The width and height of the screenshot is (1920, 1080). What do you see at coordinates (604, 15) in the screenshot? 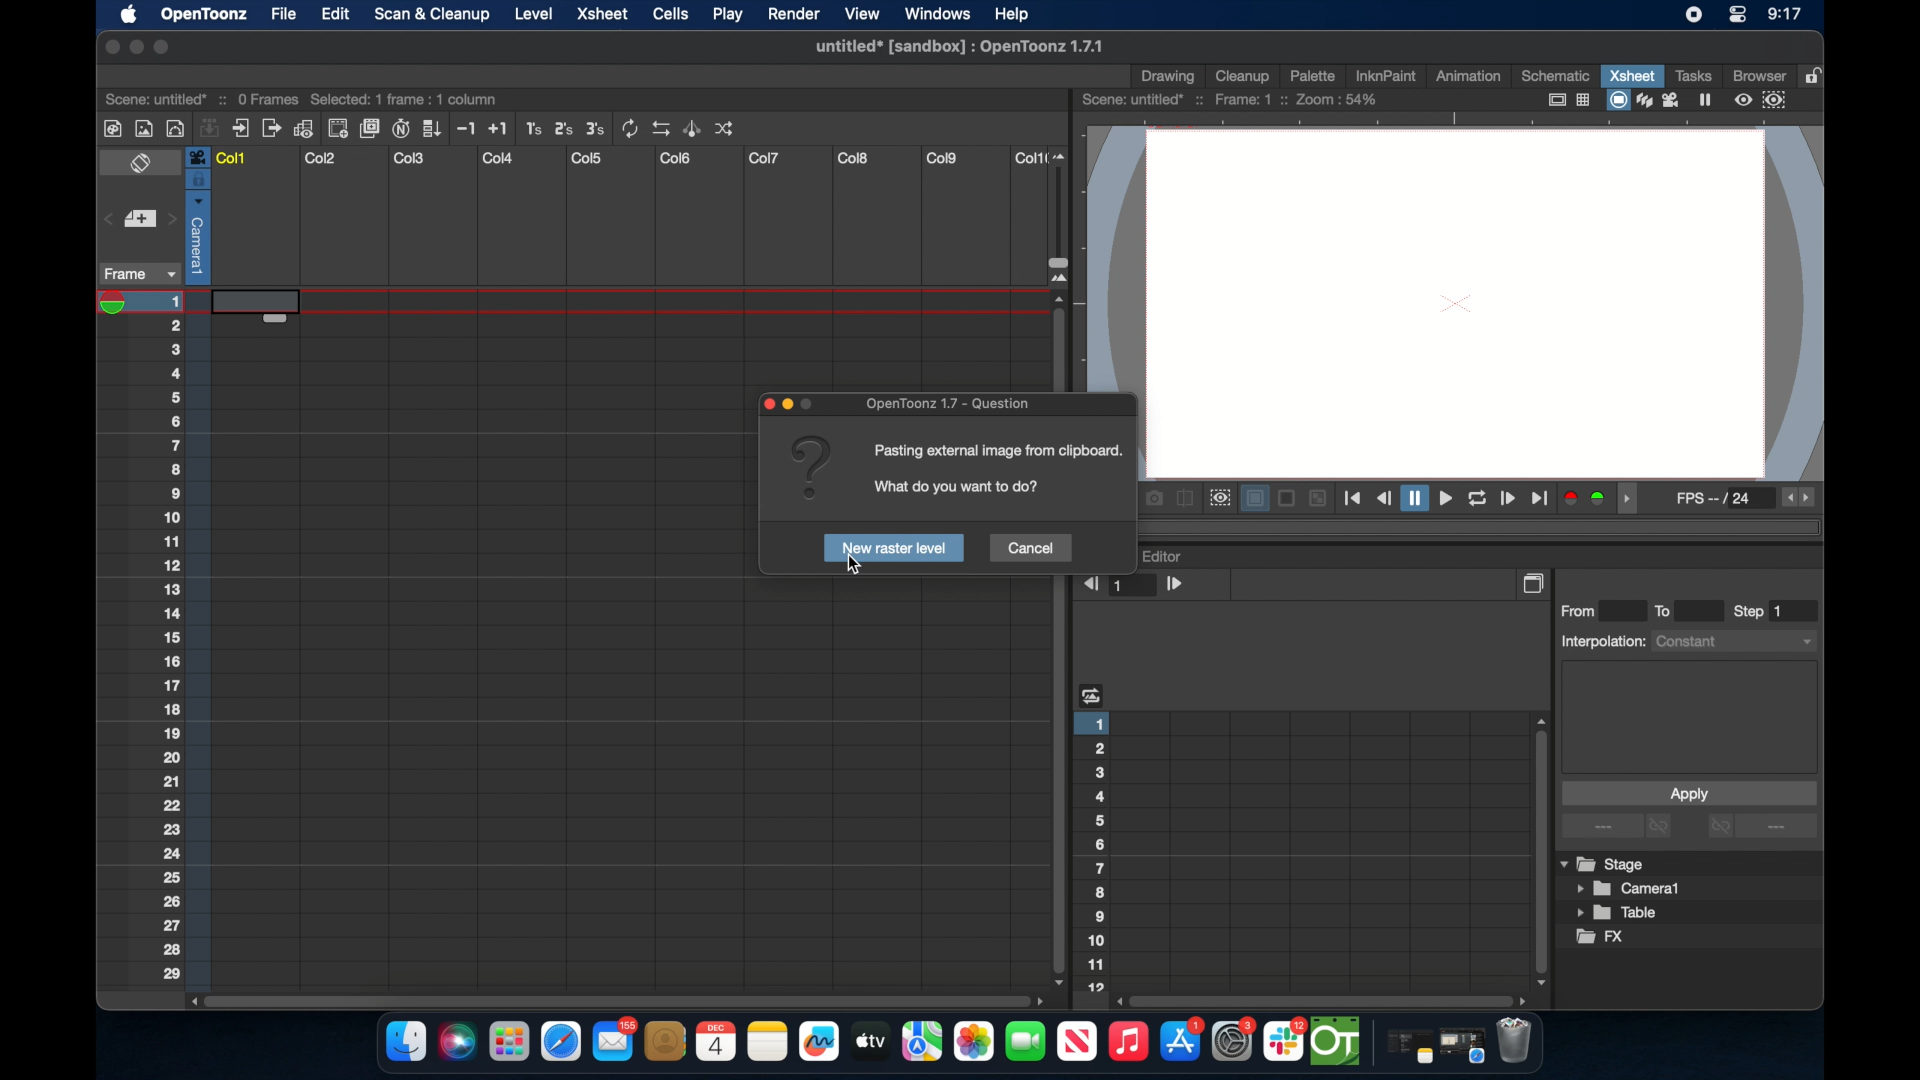
I see `xsheet` at bounding box center [604, 15].